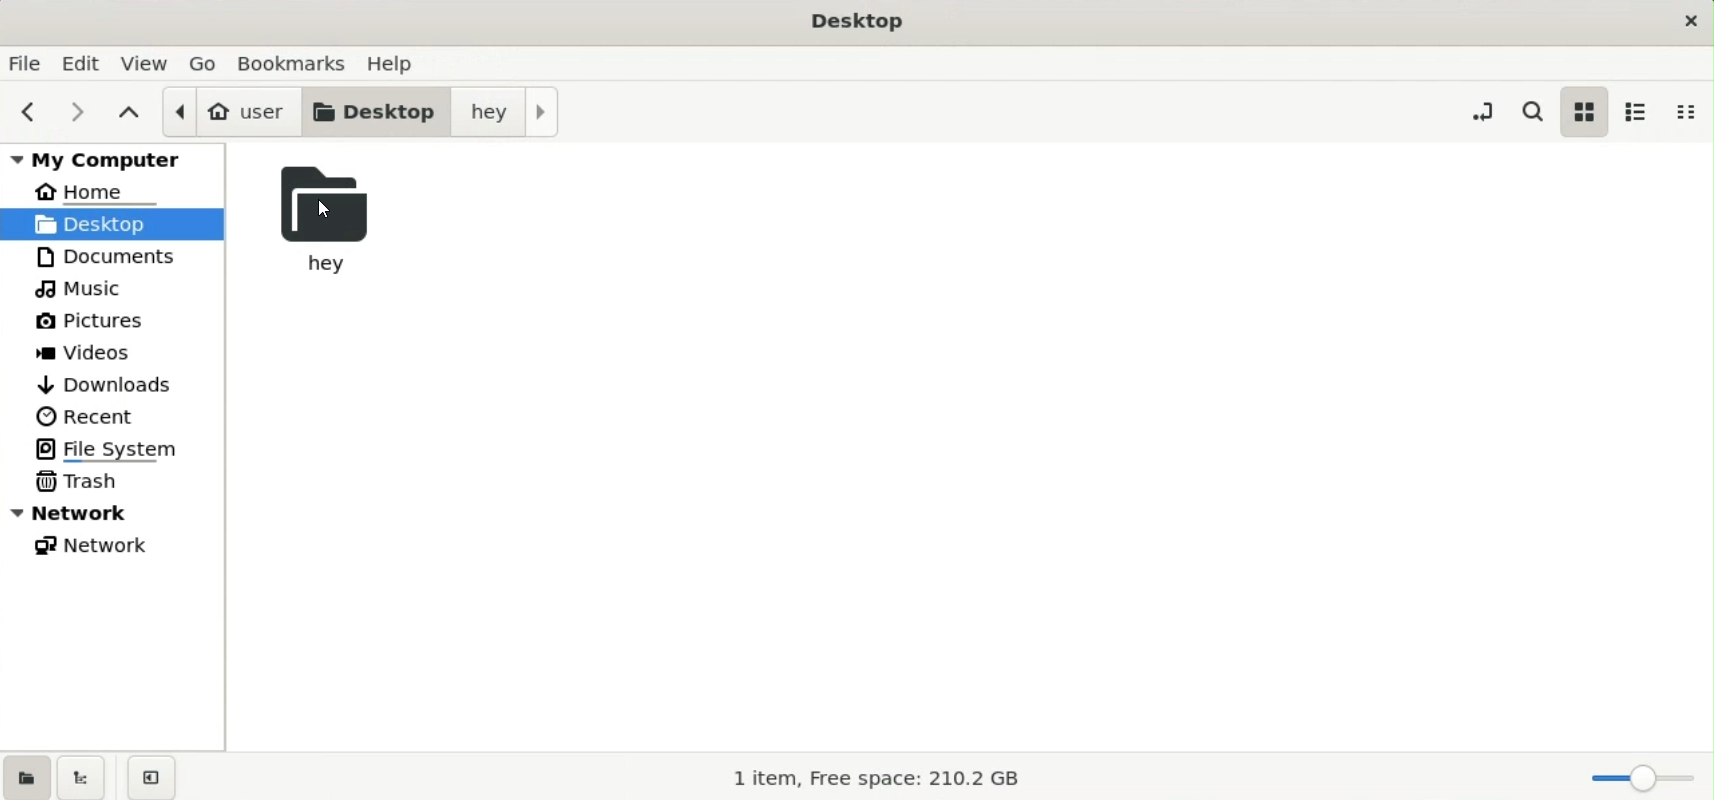 Image resolution: width=1714 pixels, height=800 pixels. I want to click on title, so click(859, 22).